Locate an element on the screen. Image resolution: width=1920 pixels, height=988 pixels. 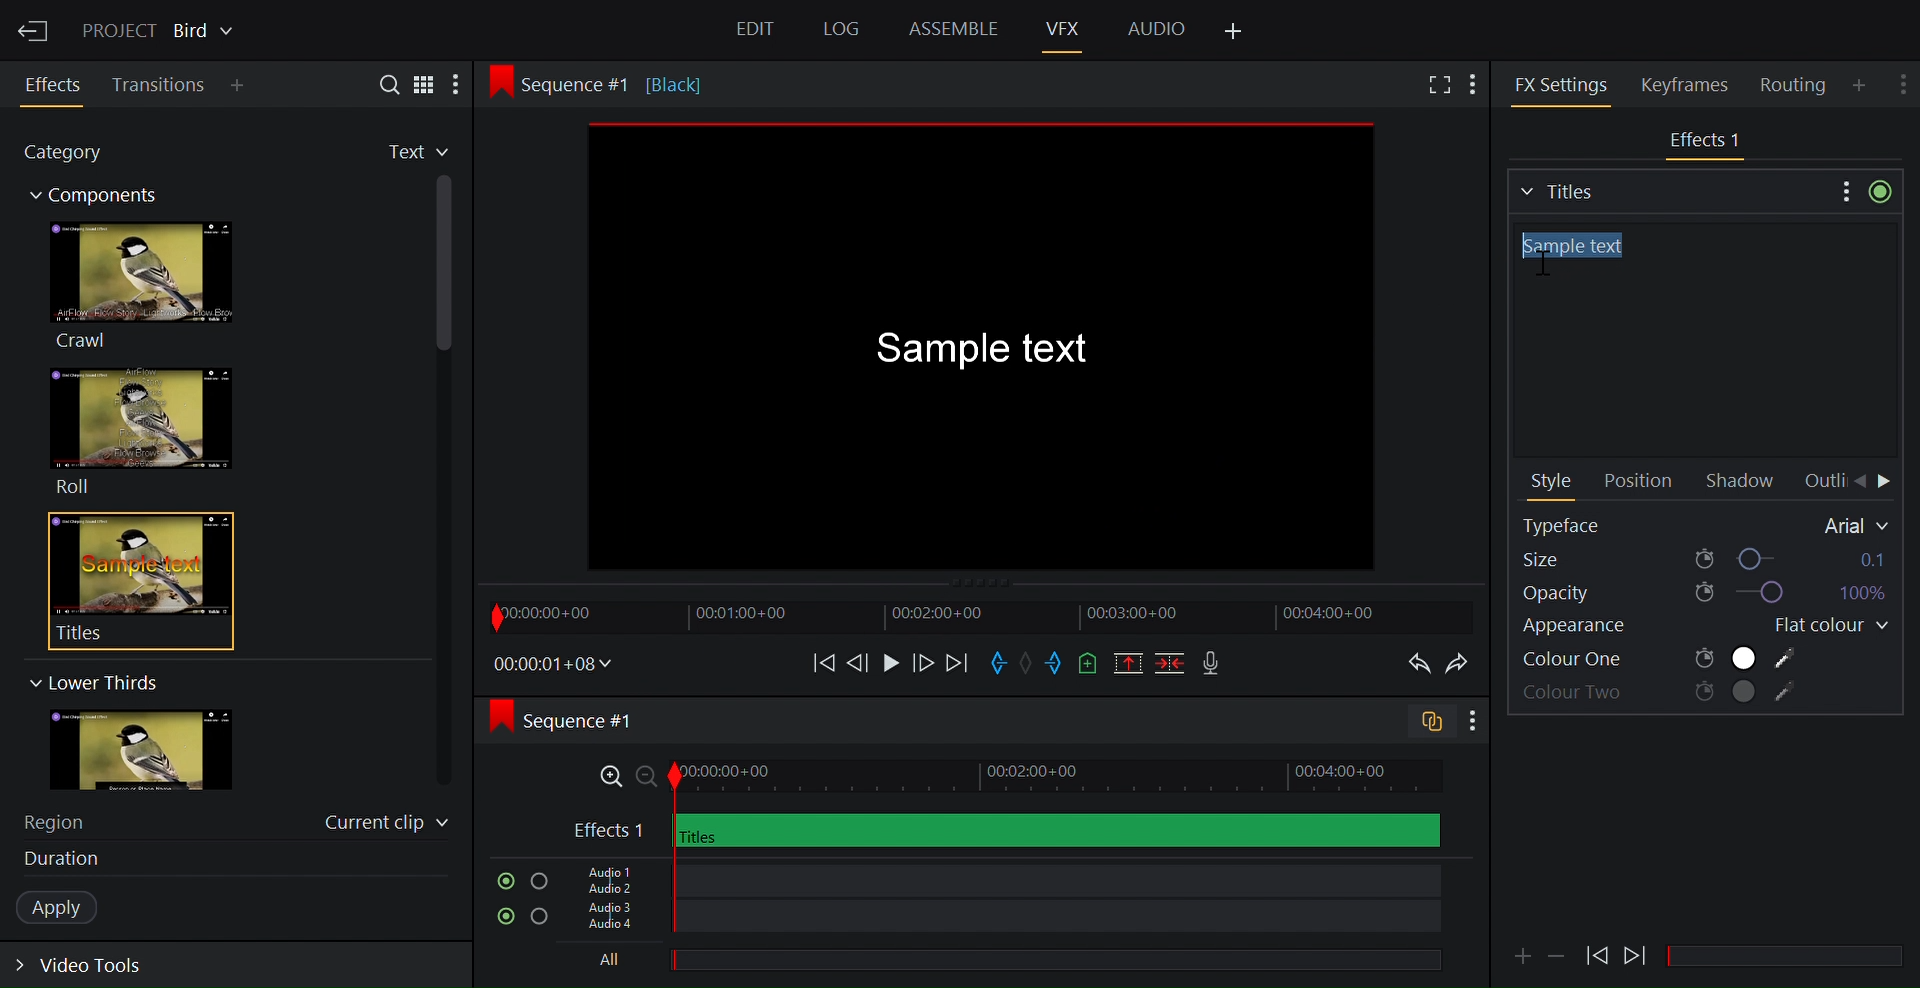
Move backward is located at coordinates (817, 662).